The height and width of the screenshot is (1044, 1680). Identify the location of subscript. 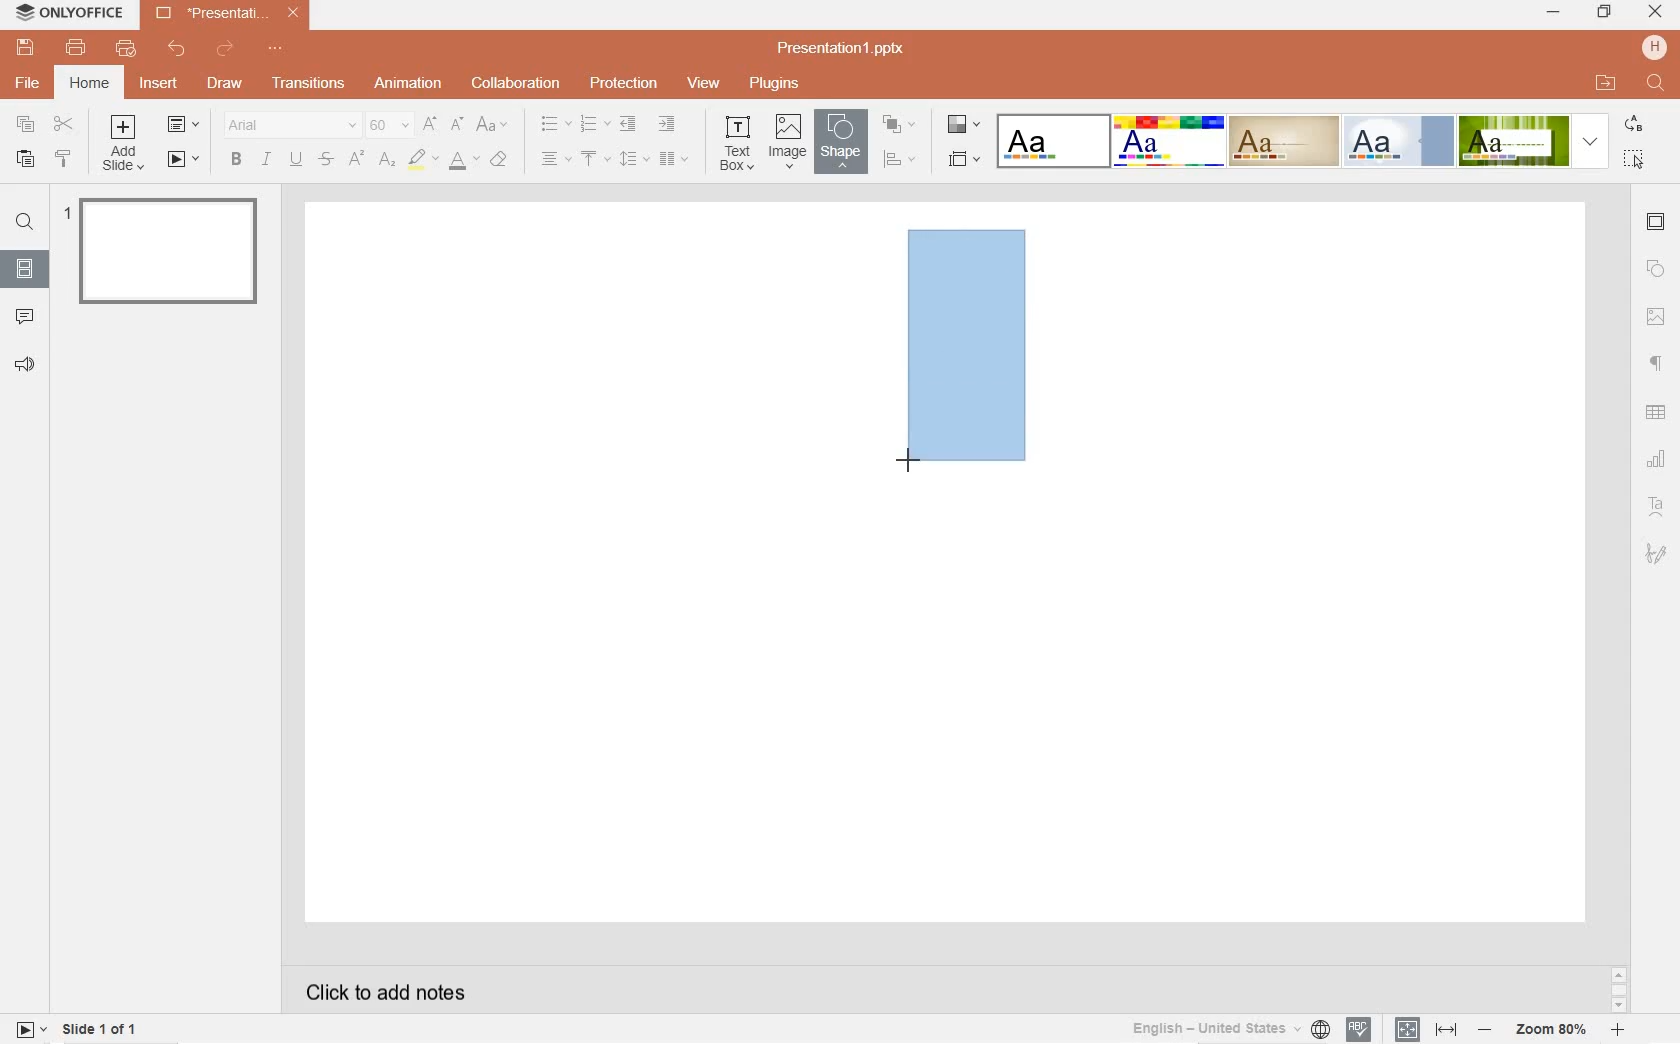
(388, 160).